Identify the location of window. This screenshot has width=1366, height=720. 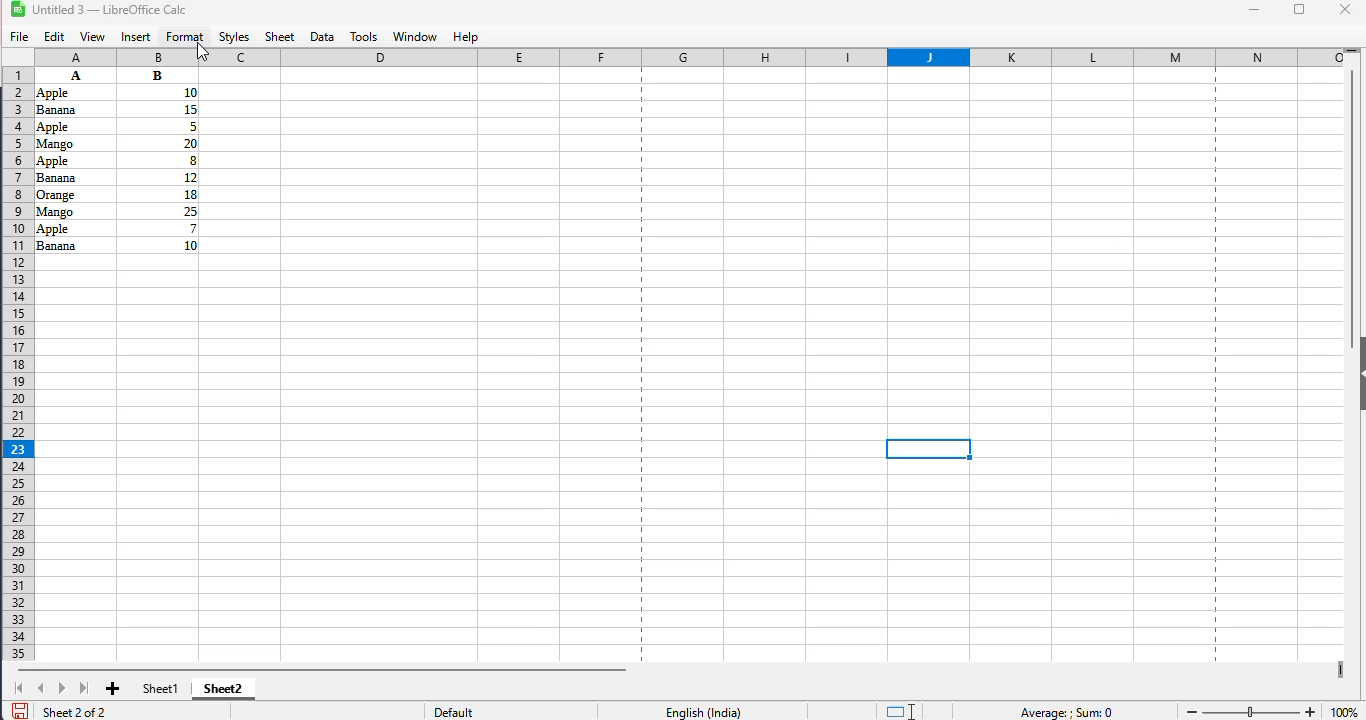
(414, 37).